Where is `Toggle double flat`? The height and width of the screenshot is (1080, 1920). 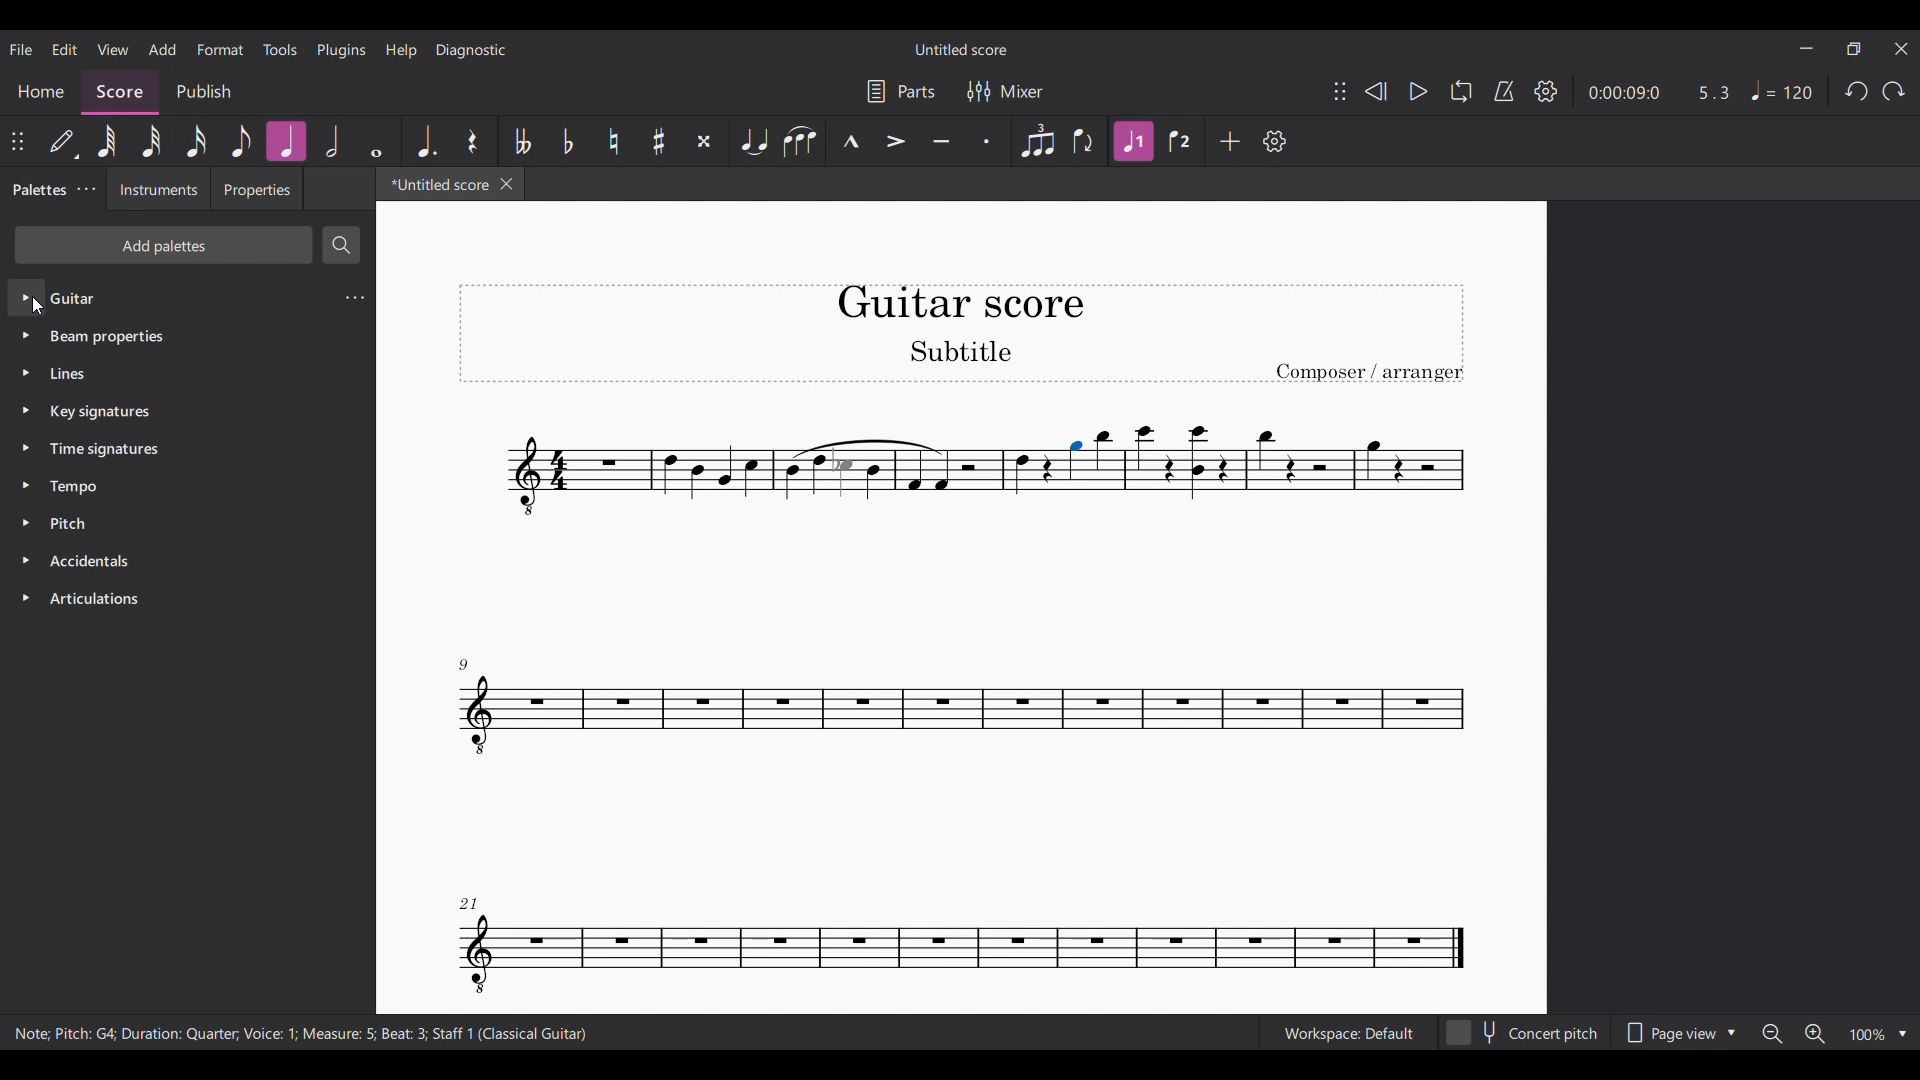 Toggle double flat is located at coordinates (522, 141).